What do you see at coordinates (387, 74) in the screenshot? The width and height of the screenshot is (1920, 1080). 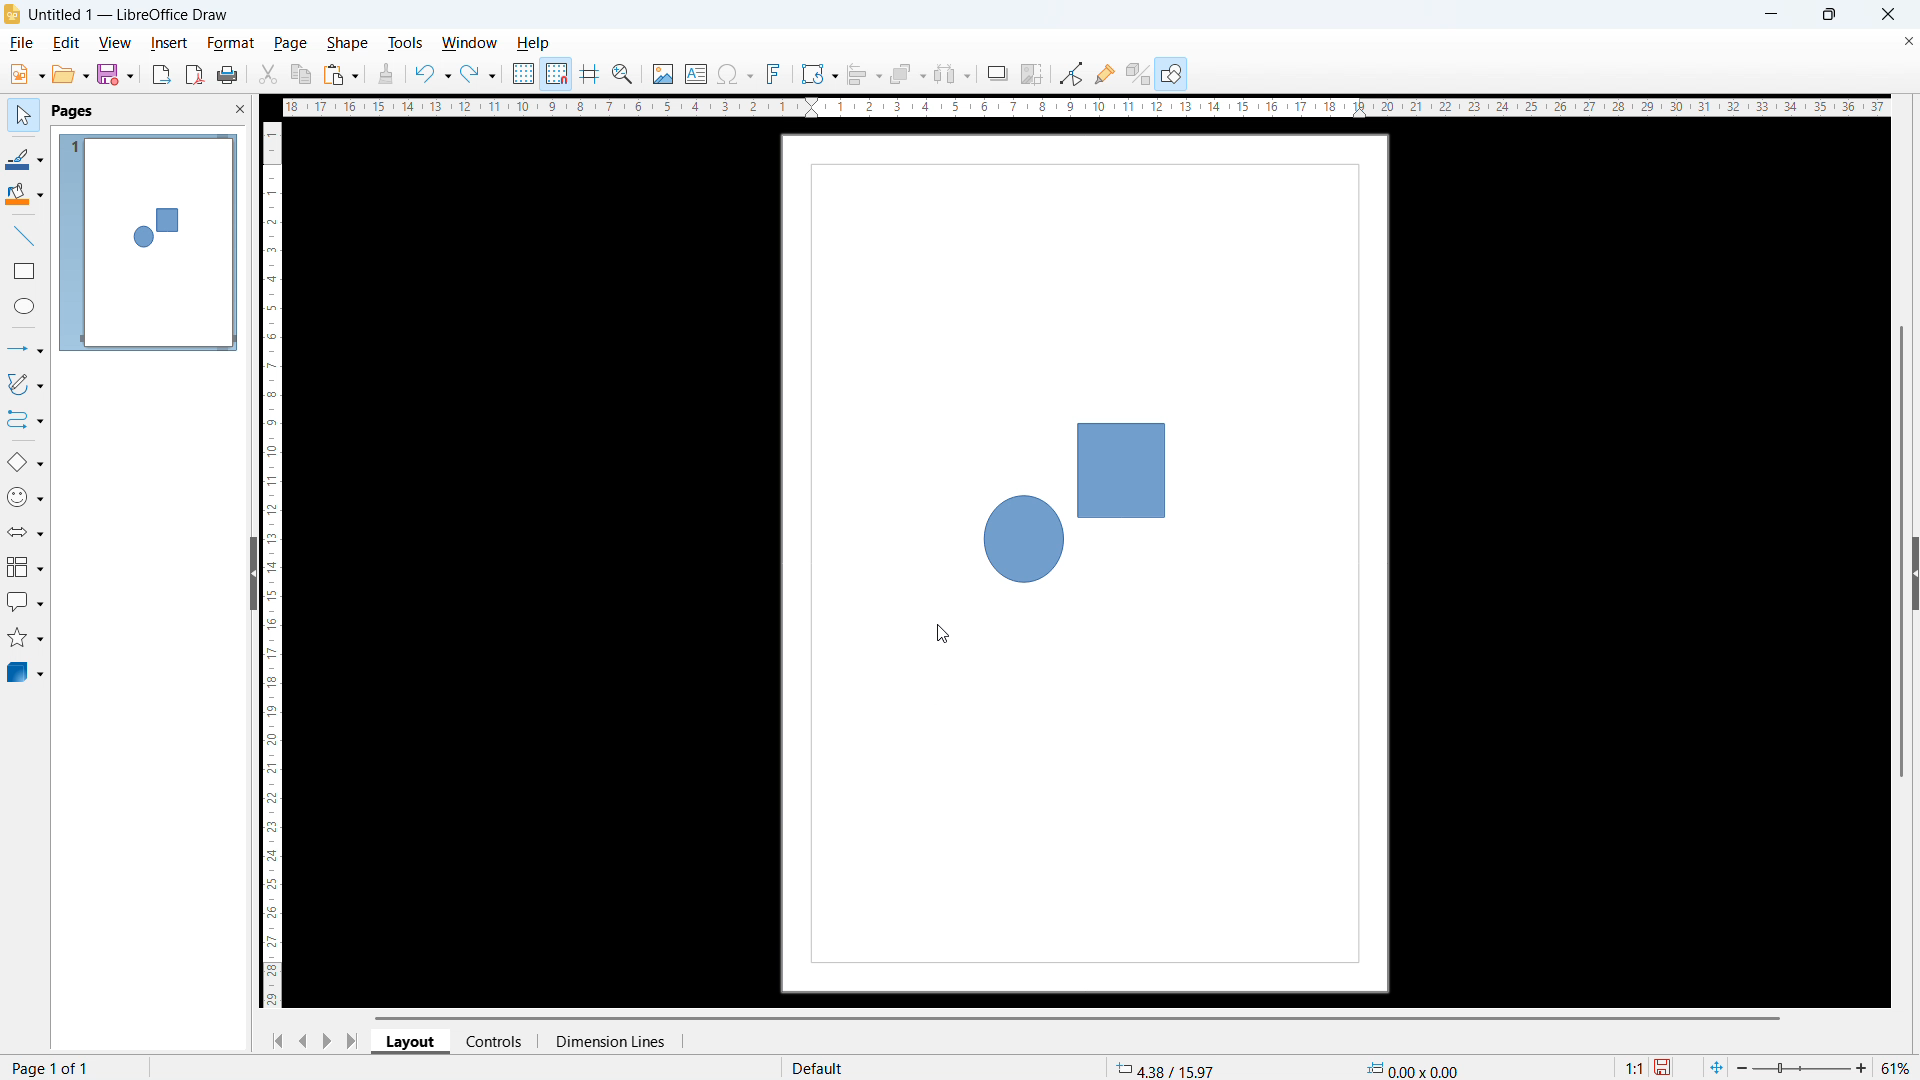 I see `clone formatting` at bounding box center [387, 74].